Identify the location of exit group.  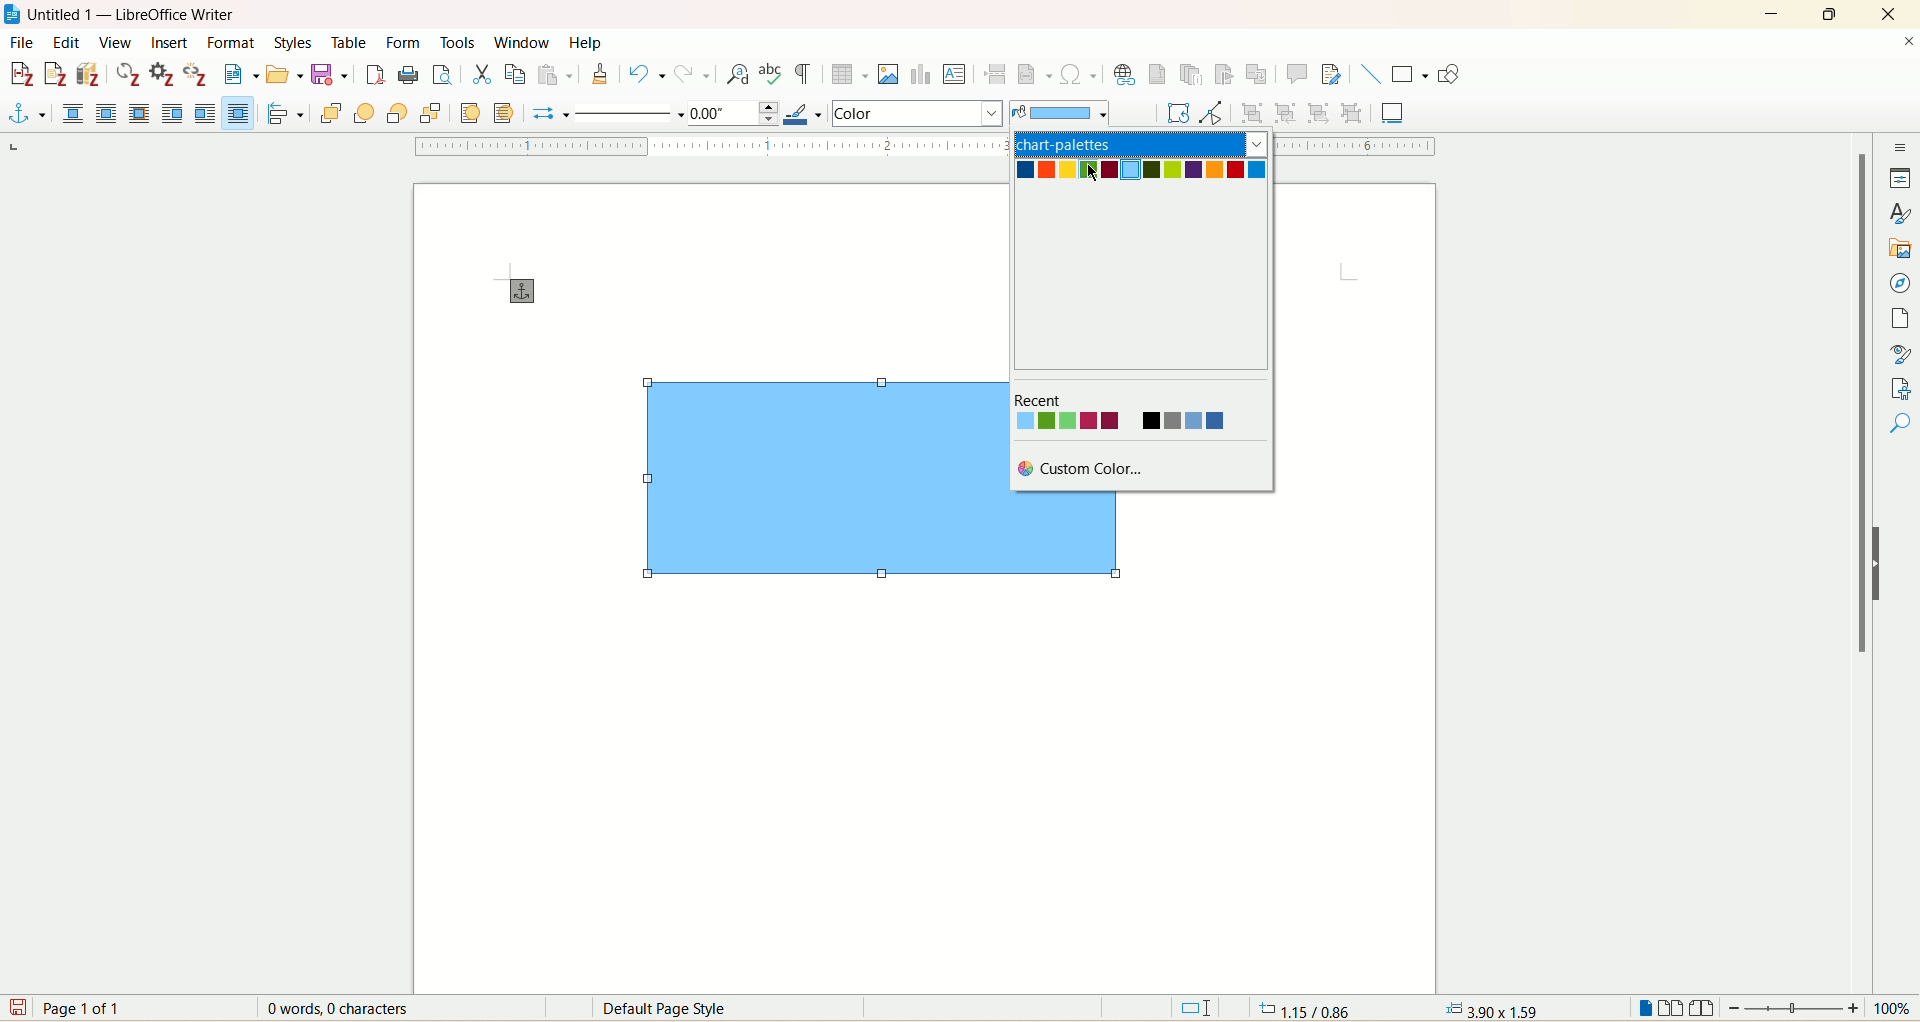
(1318, 112).